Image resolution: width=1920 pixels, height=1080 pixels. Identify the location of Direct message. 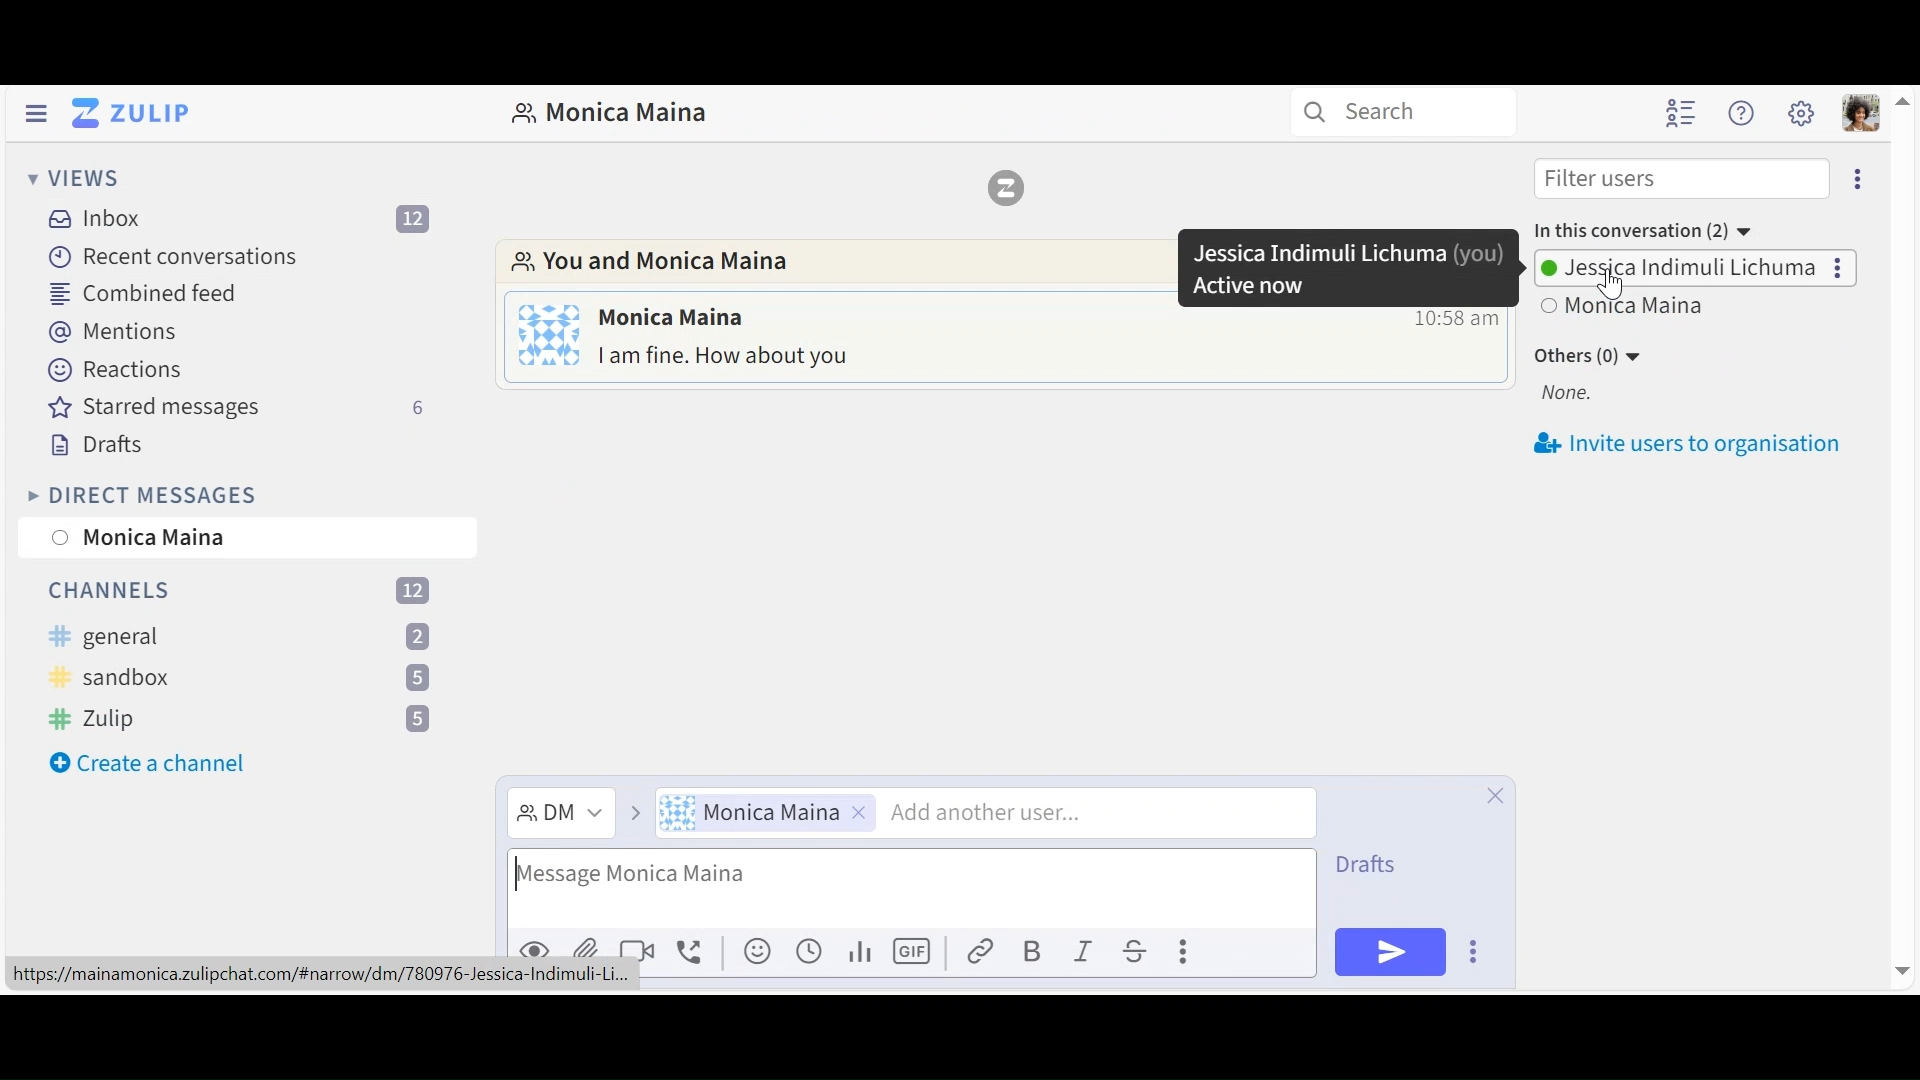
(1006, 344).